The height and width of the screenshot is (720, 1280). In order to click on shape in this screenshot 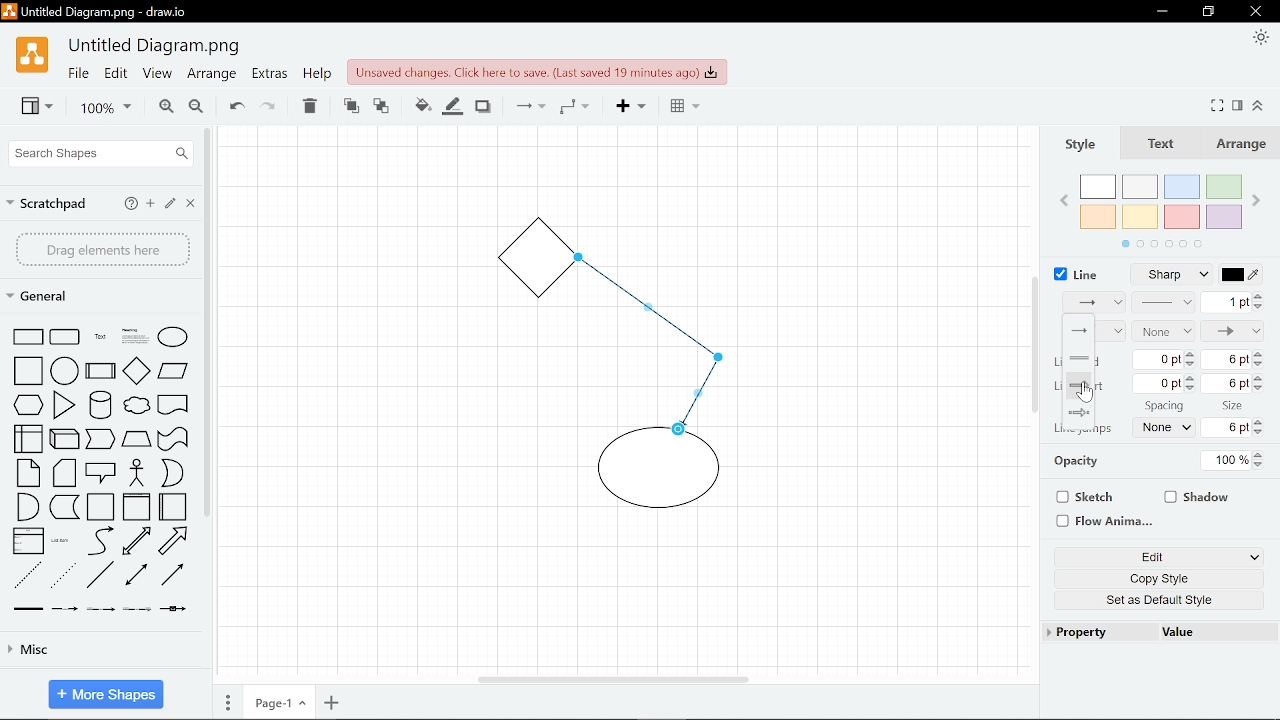, I will do `click(67, 438)`.